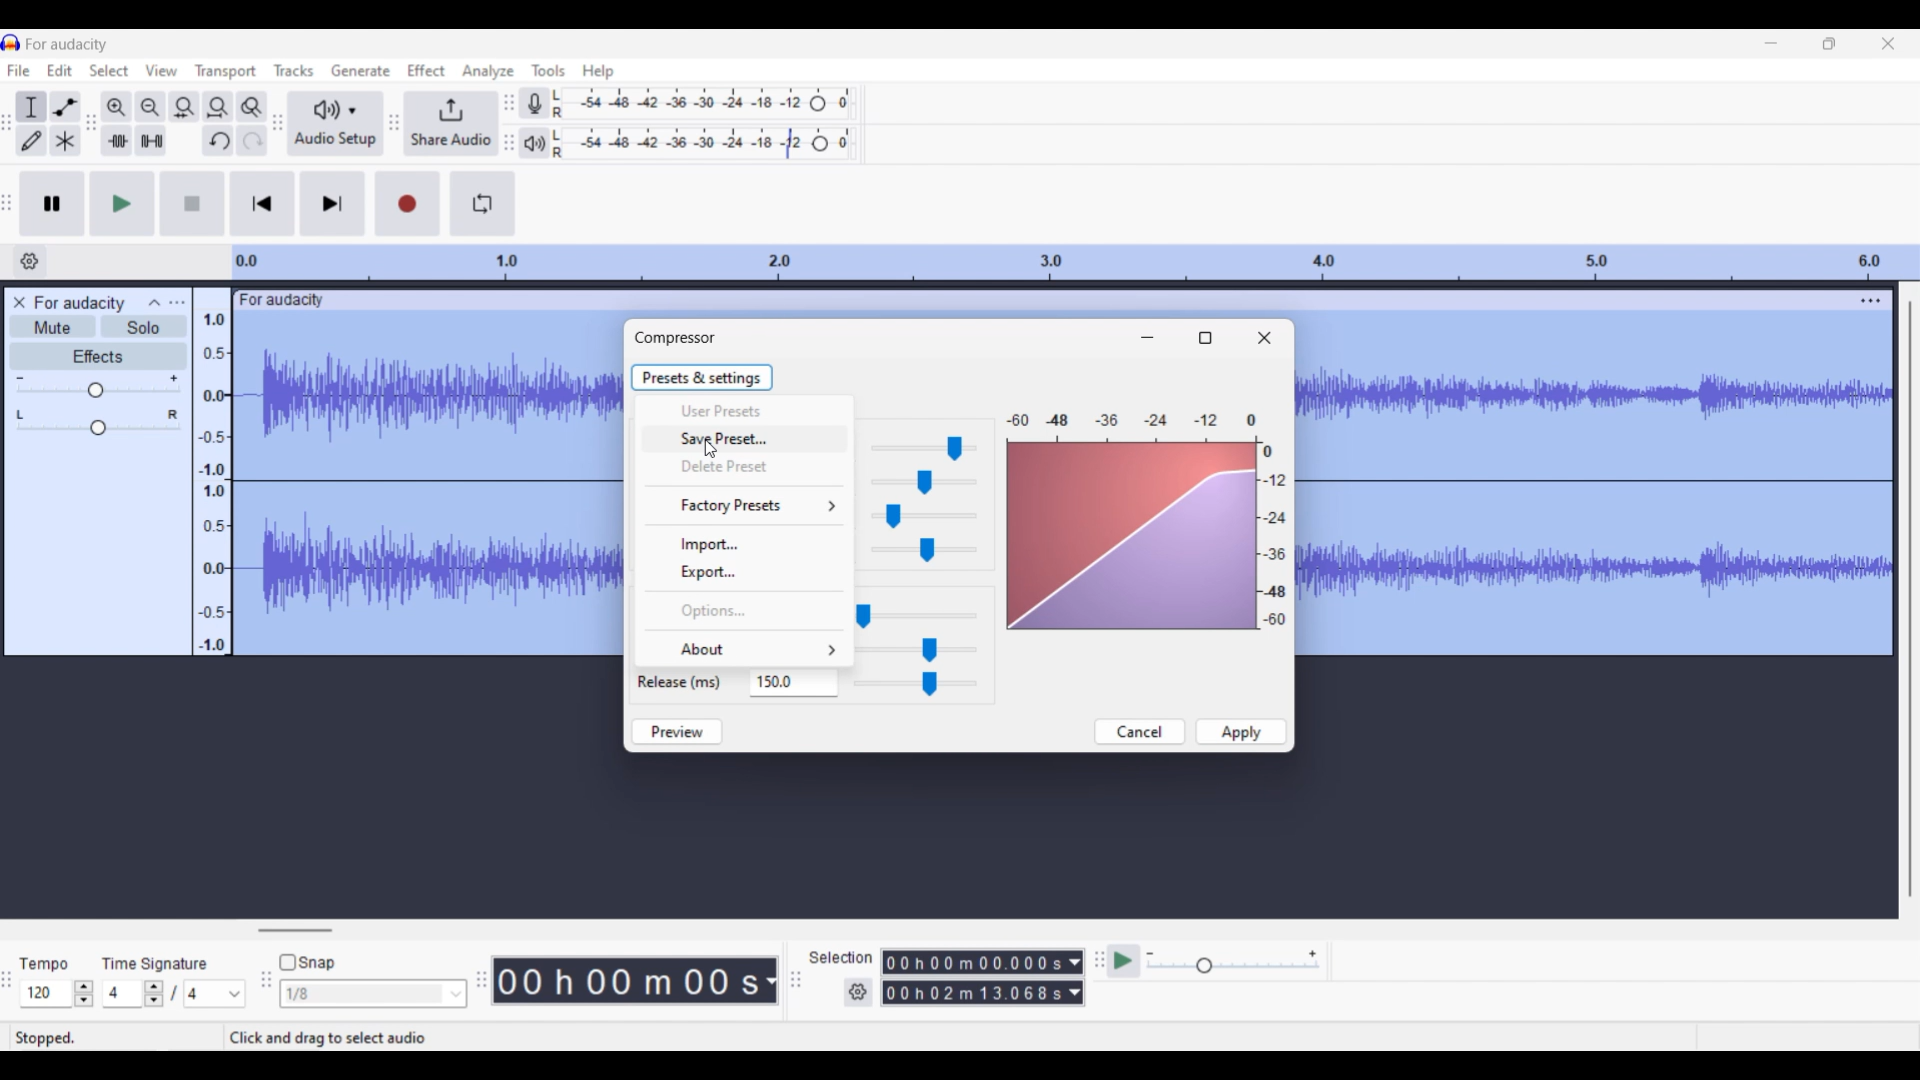  What do you see at coordinates (32, 107) in the screenshot?
I see `Selection tool` at bounding box center [32, 107].